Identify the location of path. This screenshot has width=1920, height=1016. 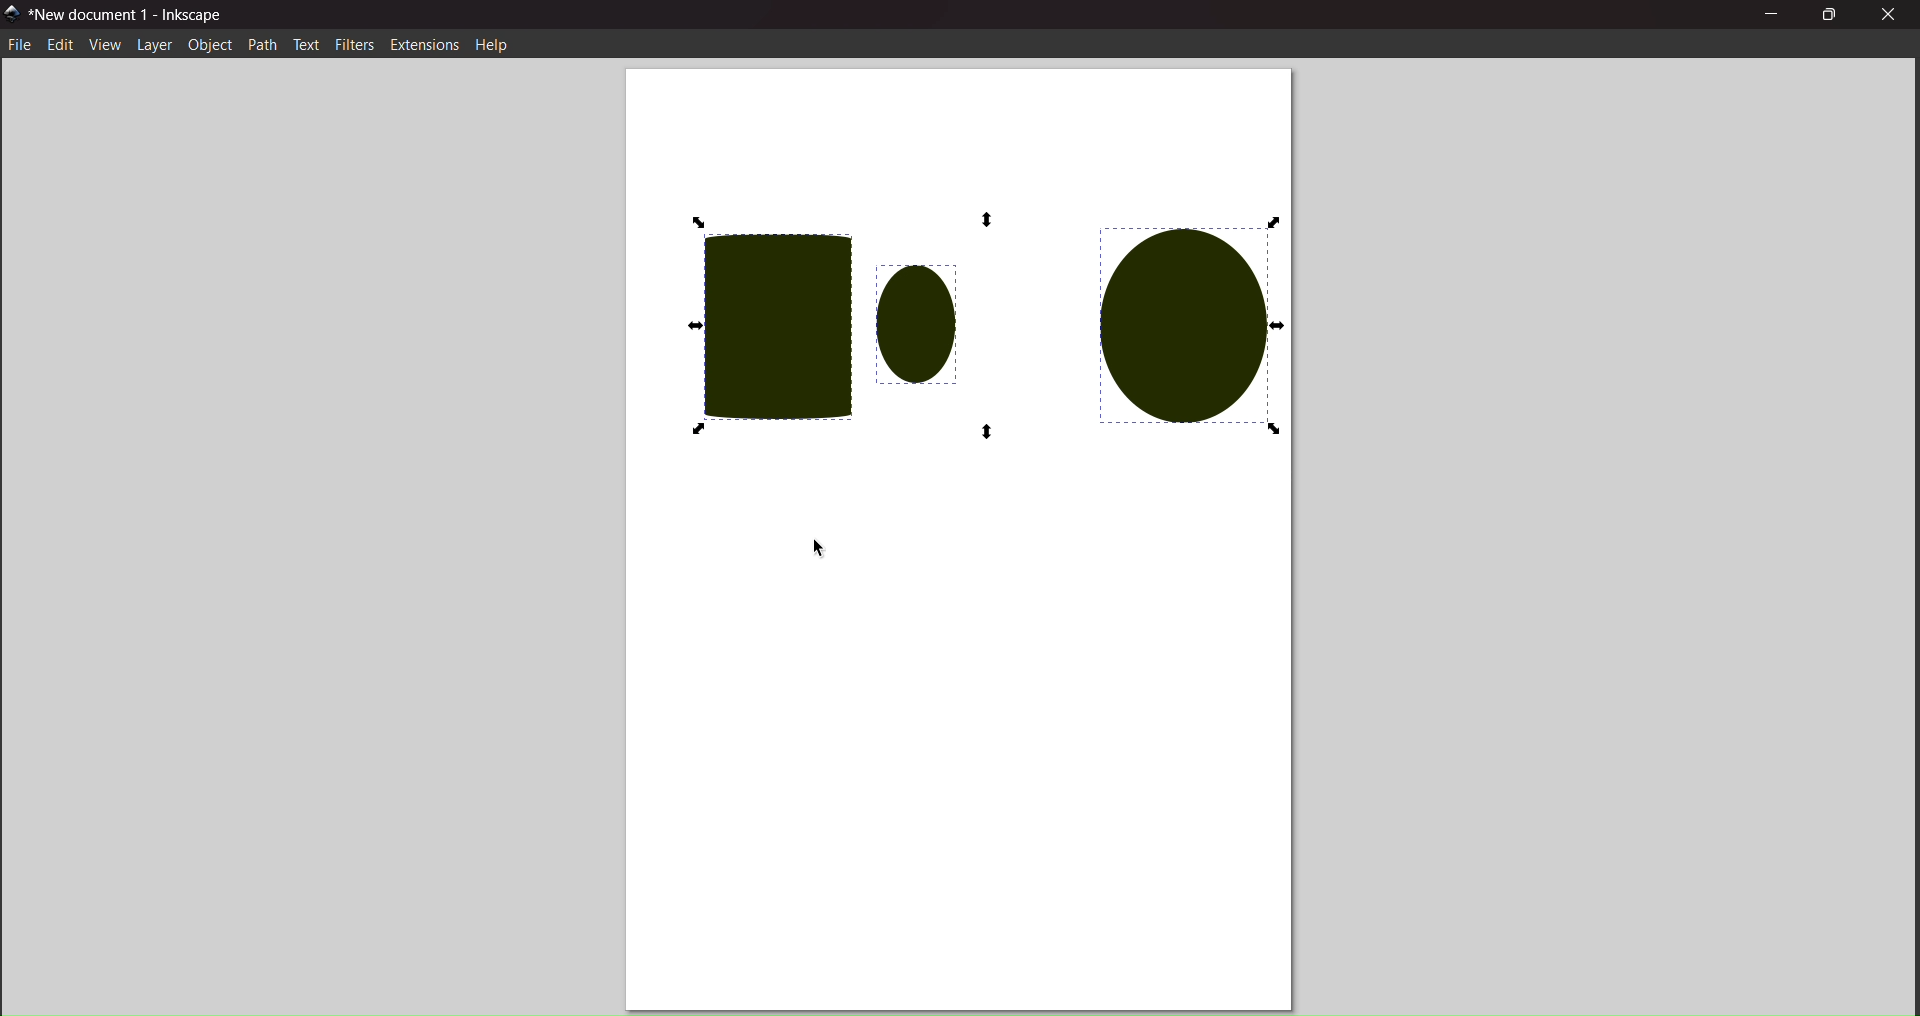
(263, 44).